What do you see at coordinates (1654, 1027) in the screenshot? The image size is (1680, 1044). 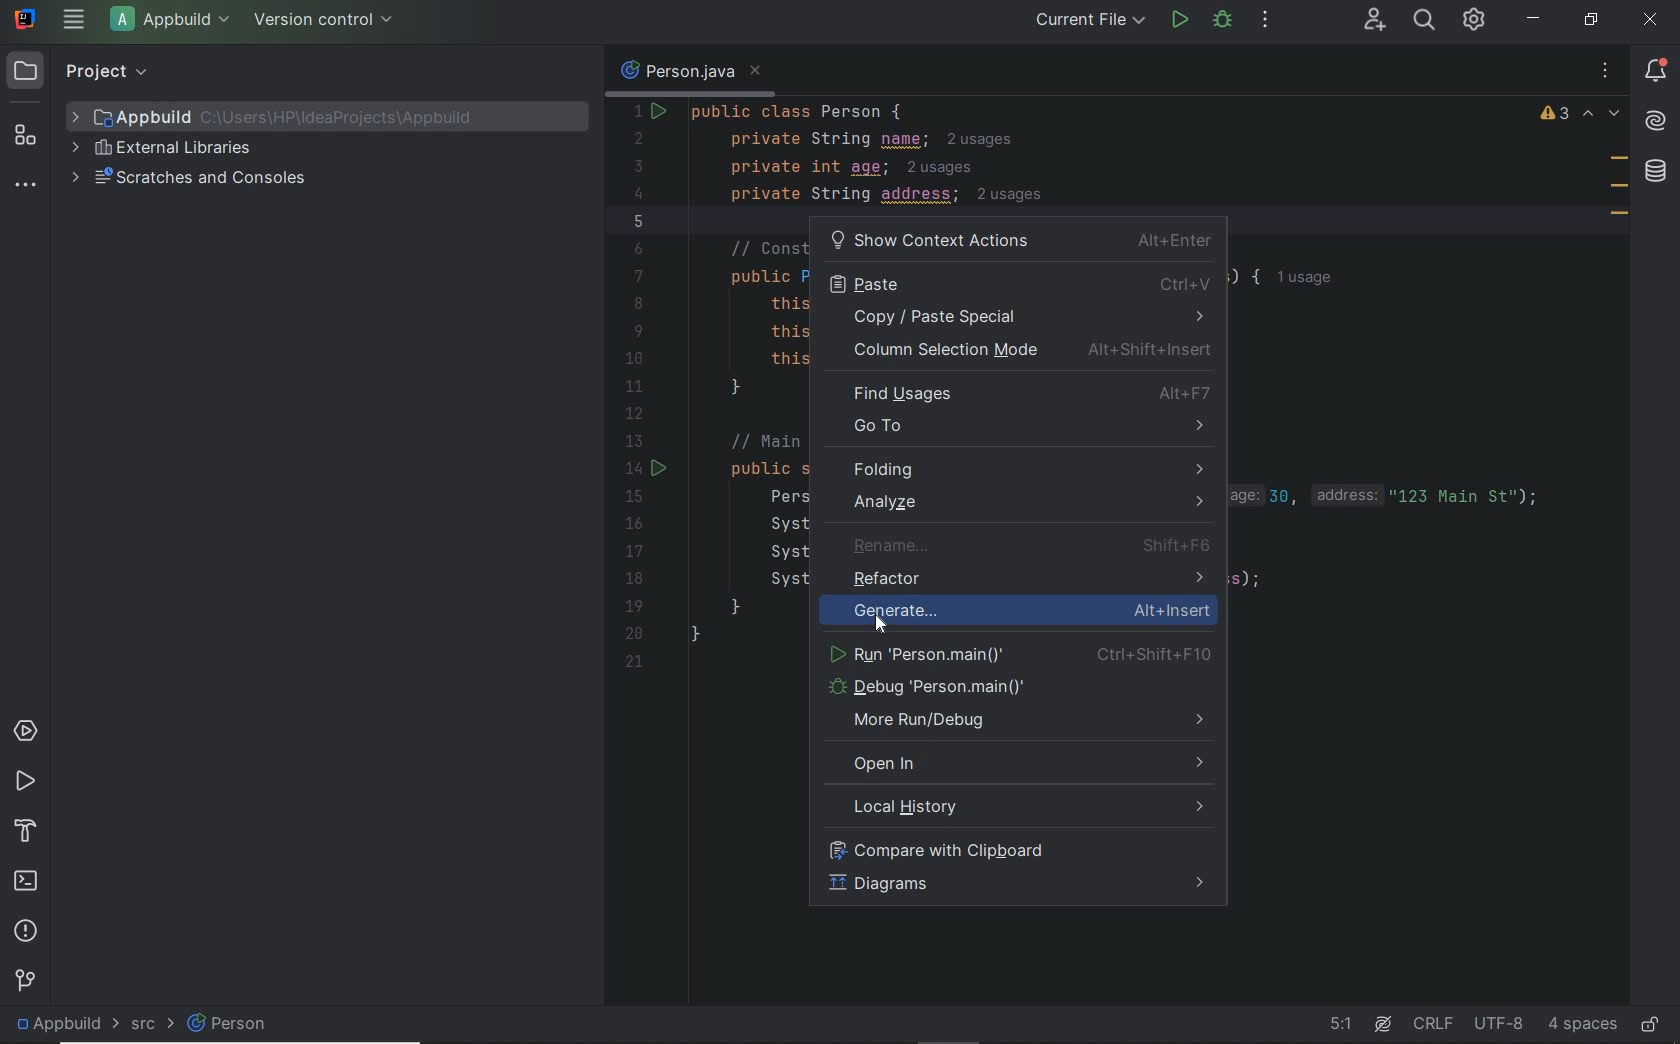 I see `make file ready only` at bounding box center [1654, 1027].